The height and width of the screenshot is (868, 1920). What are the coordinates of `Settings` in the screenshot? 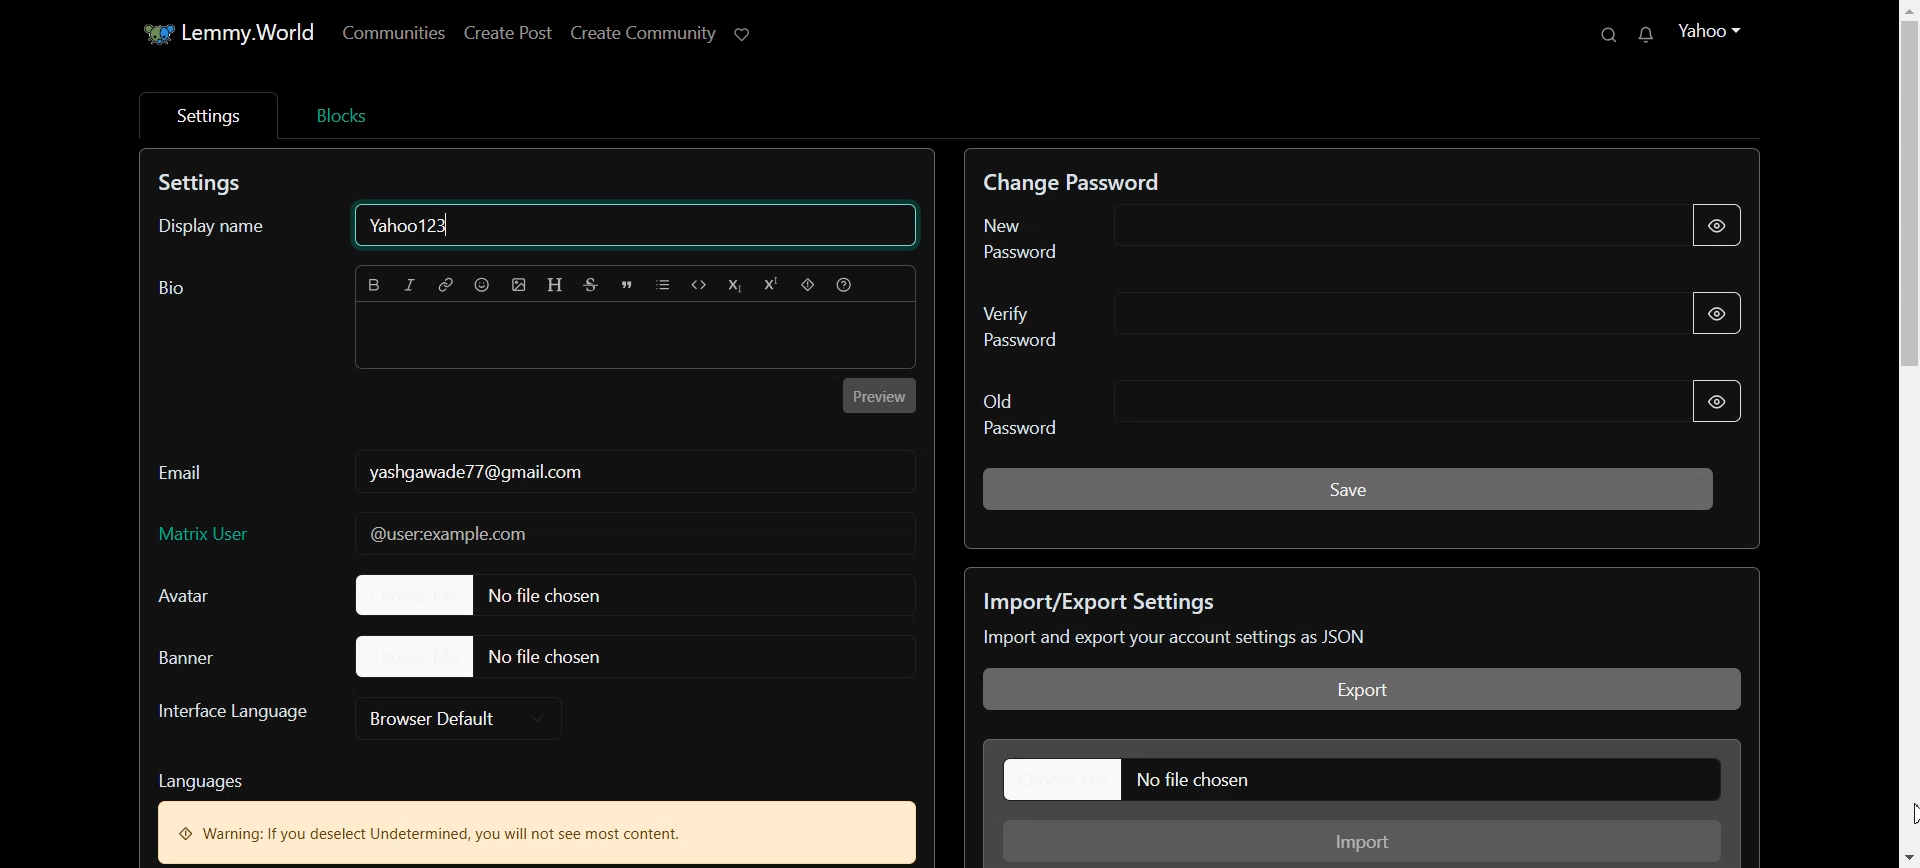 It's located at (206, 115).